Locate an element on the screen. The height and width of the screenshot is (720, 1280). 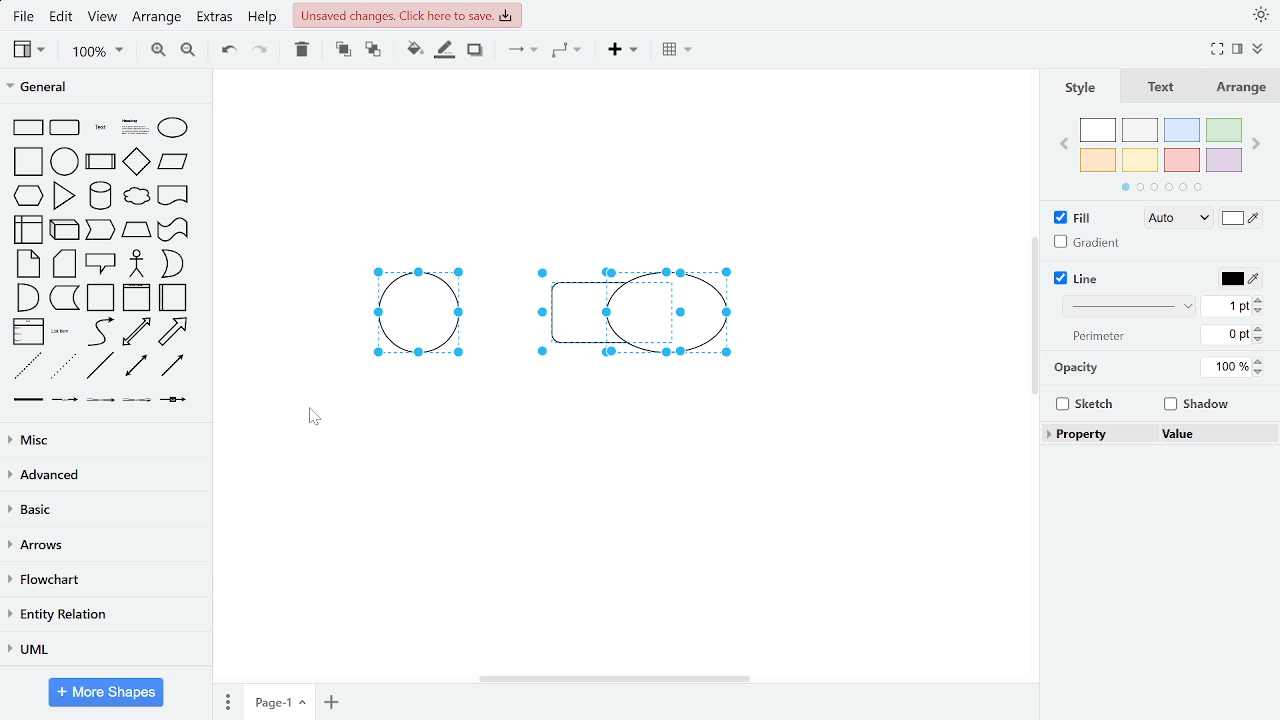
100% is located at coordinates (1223, 367).